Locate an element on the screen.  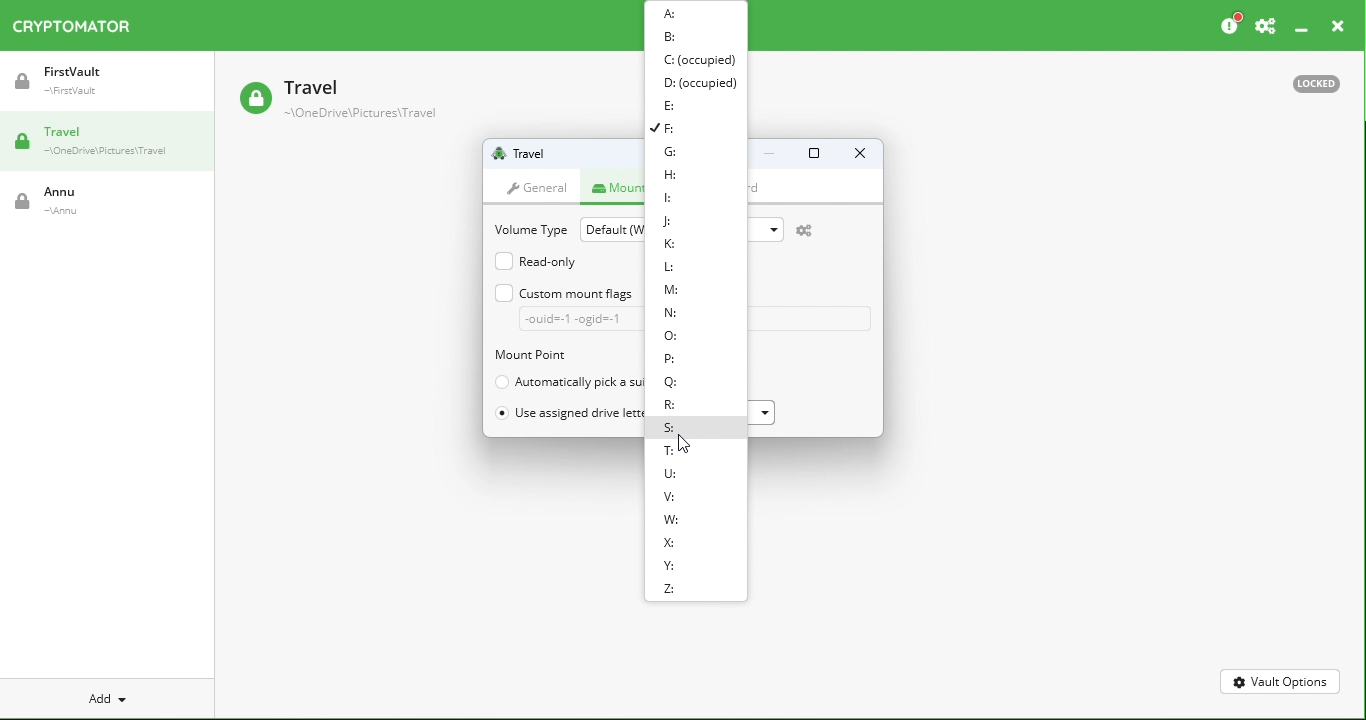
Automatically pick suitable location is located at coordinates (565, 381).